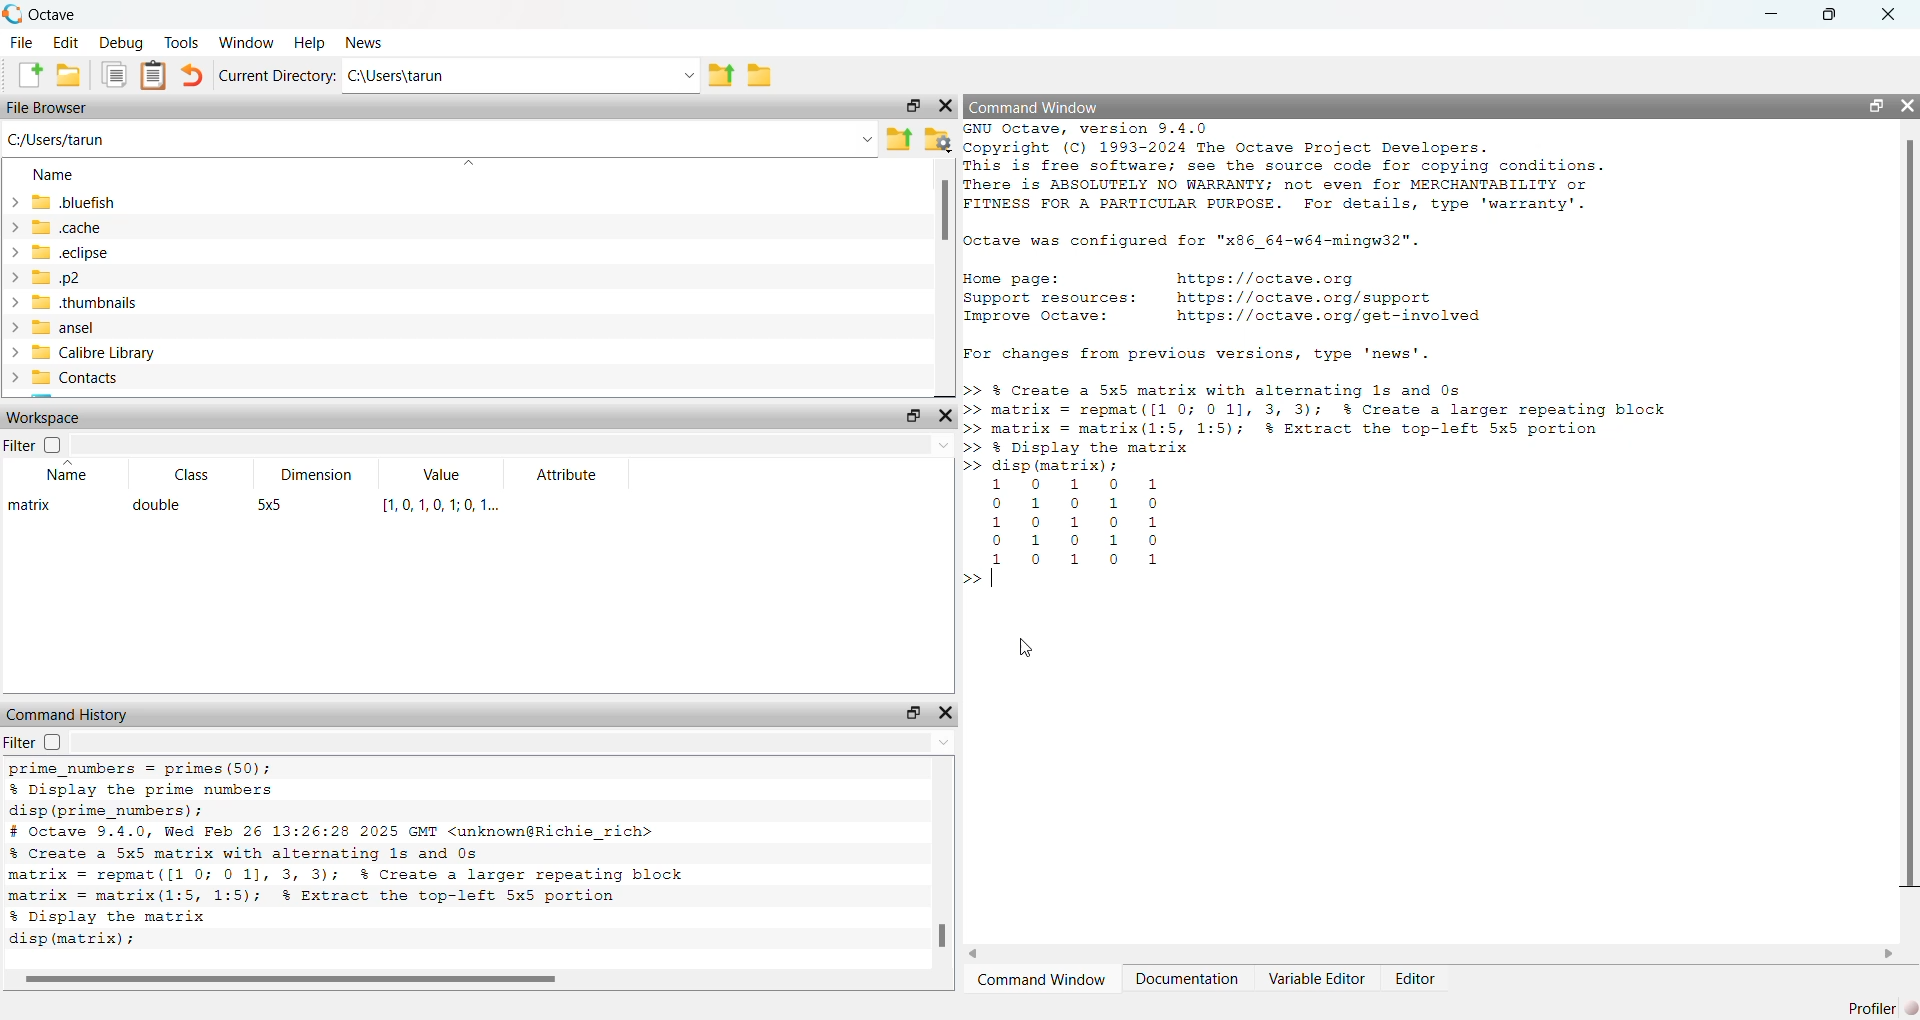 The width and height of the screenshot is (1920, 1020). I want to click on File, so click(22, 42).